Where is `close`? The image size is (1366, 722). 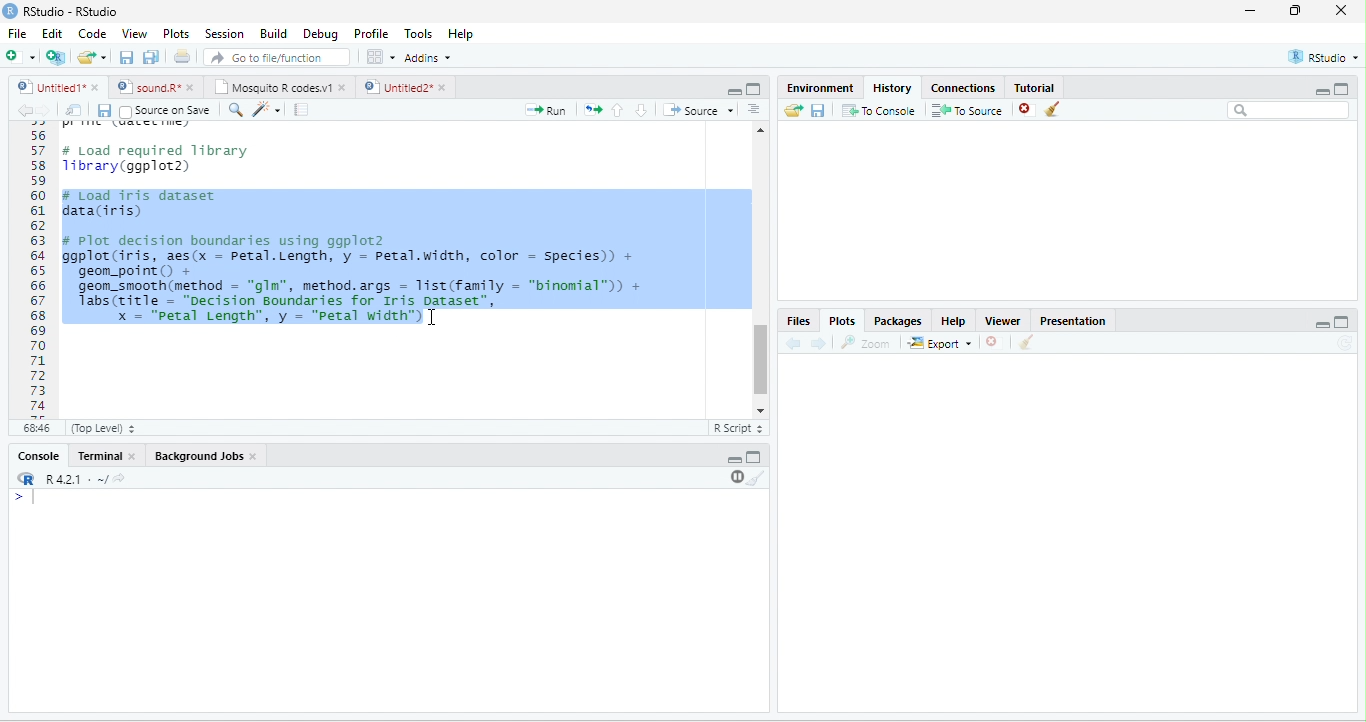
close is located at coordinates (254, 456).